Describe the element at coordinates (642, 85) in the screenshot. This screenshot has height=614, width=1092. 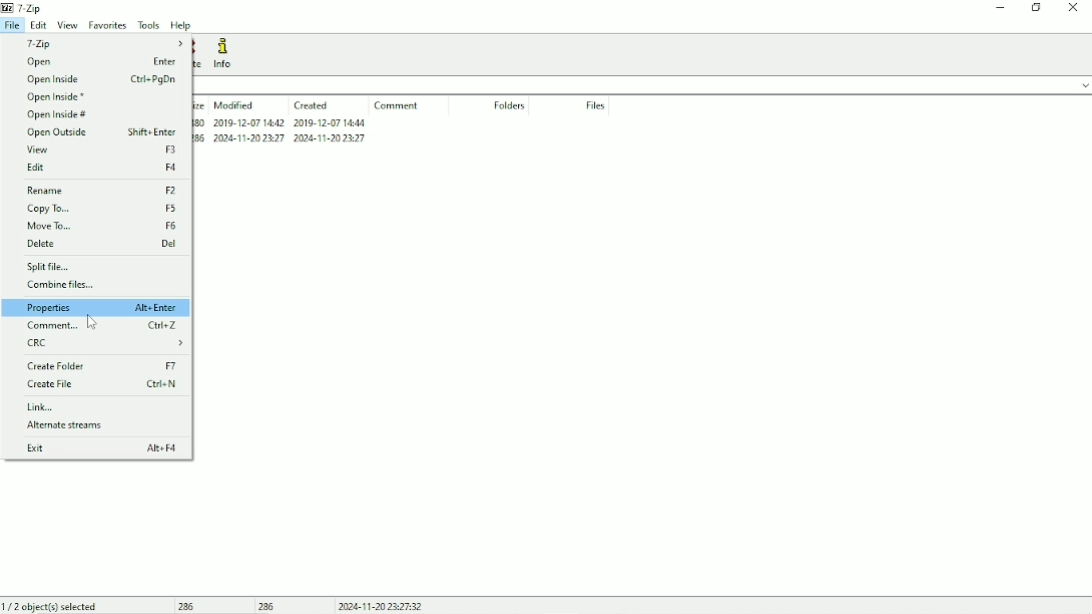
I see `File location` at that location.